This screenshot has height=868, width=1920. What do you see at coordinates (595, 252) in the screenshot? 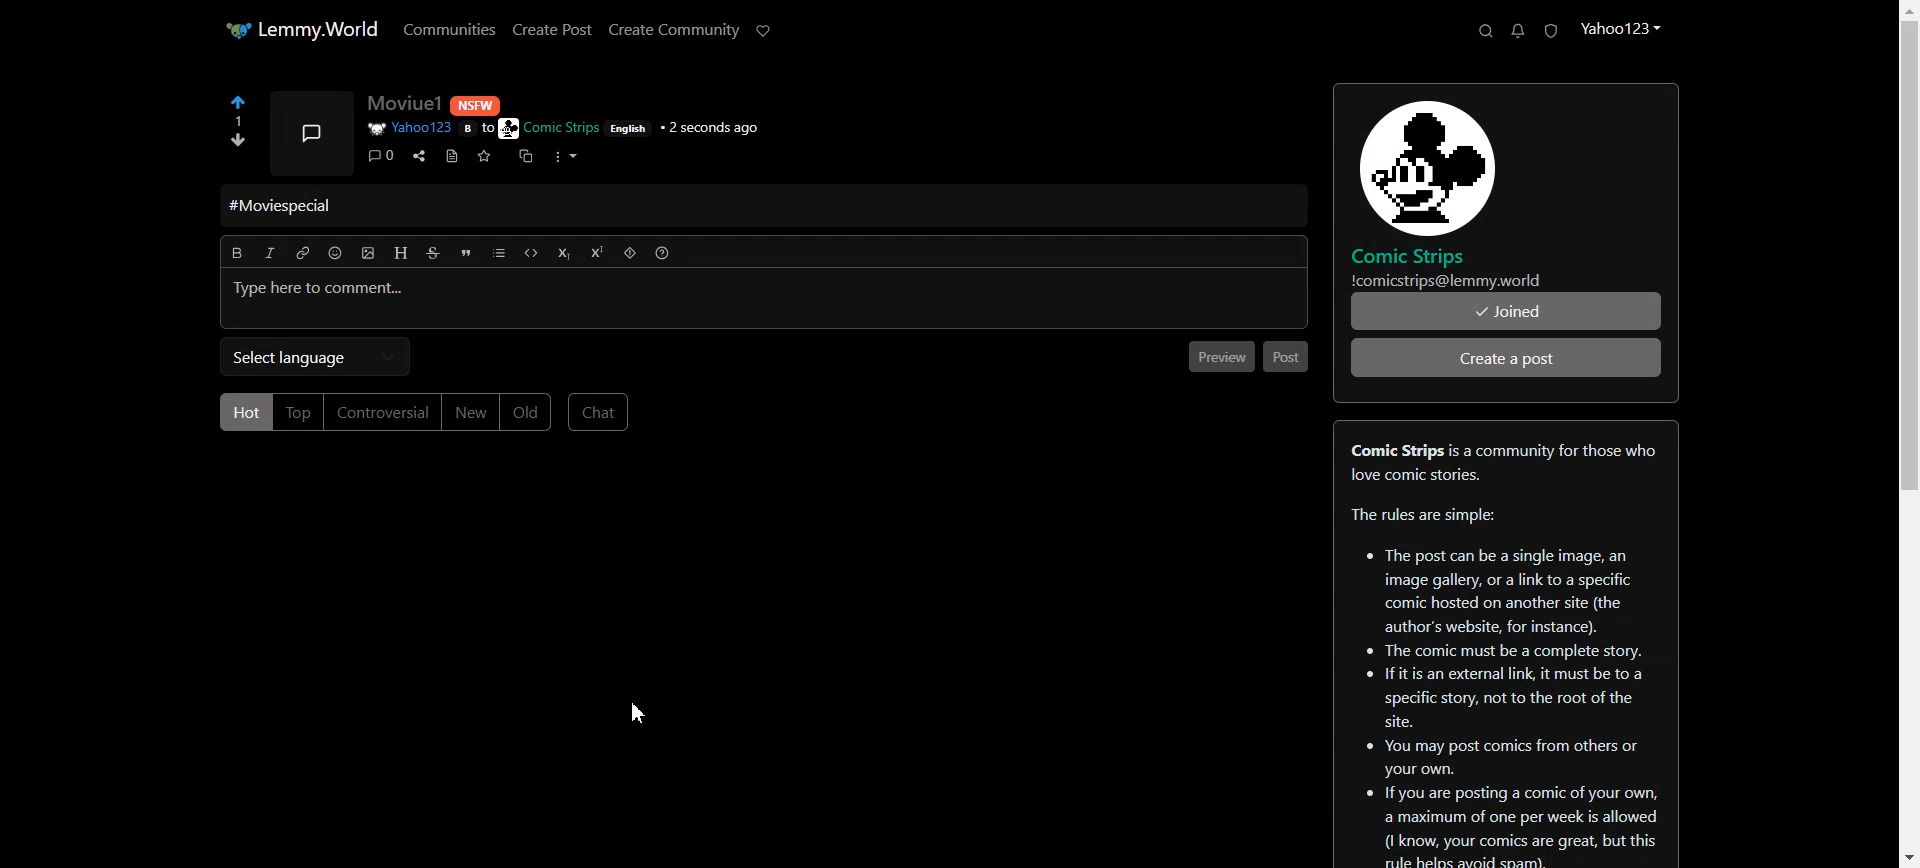
I see `Superscript` at bounding box center [595, 252].